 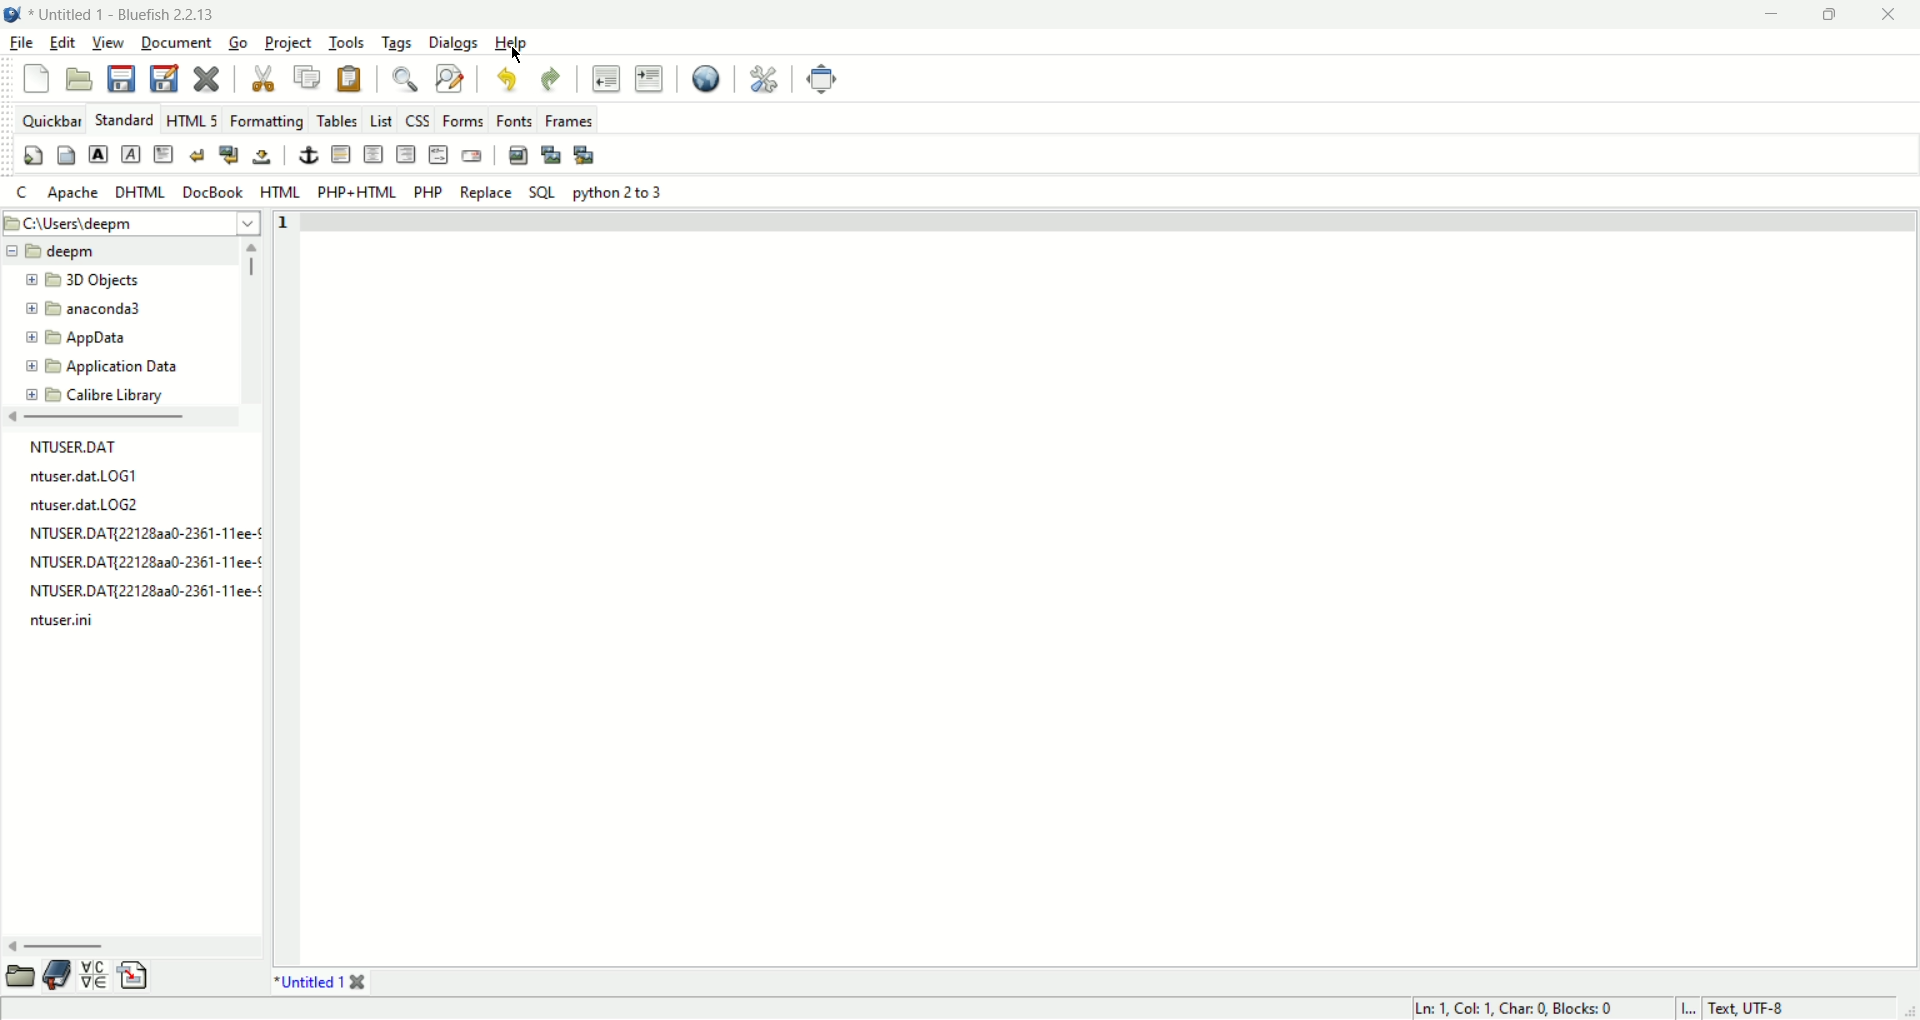 What do you see at coordinates (51, 117) in the screenshot?
I see `quickbar` at bounding box center [51, 117].